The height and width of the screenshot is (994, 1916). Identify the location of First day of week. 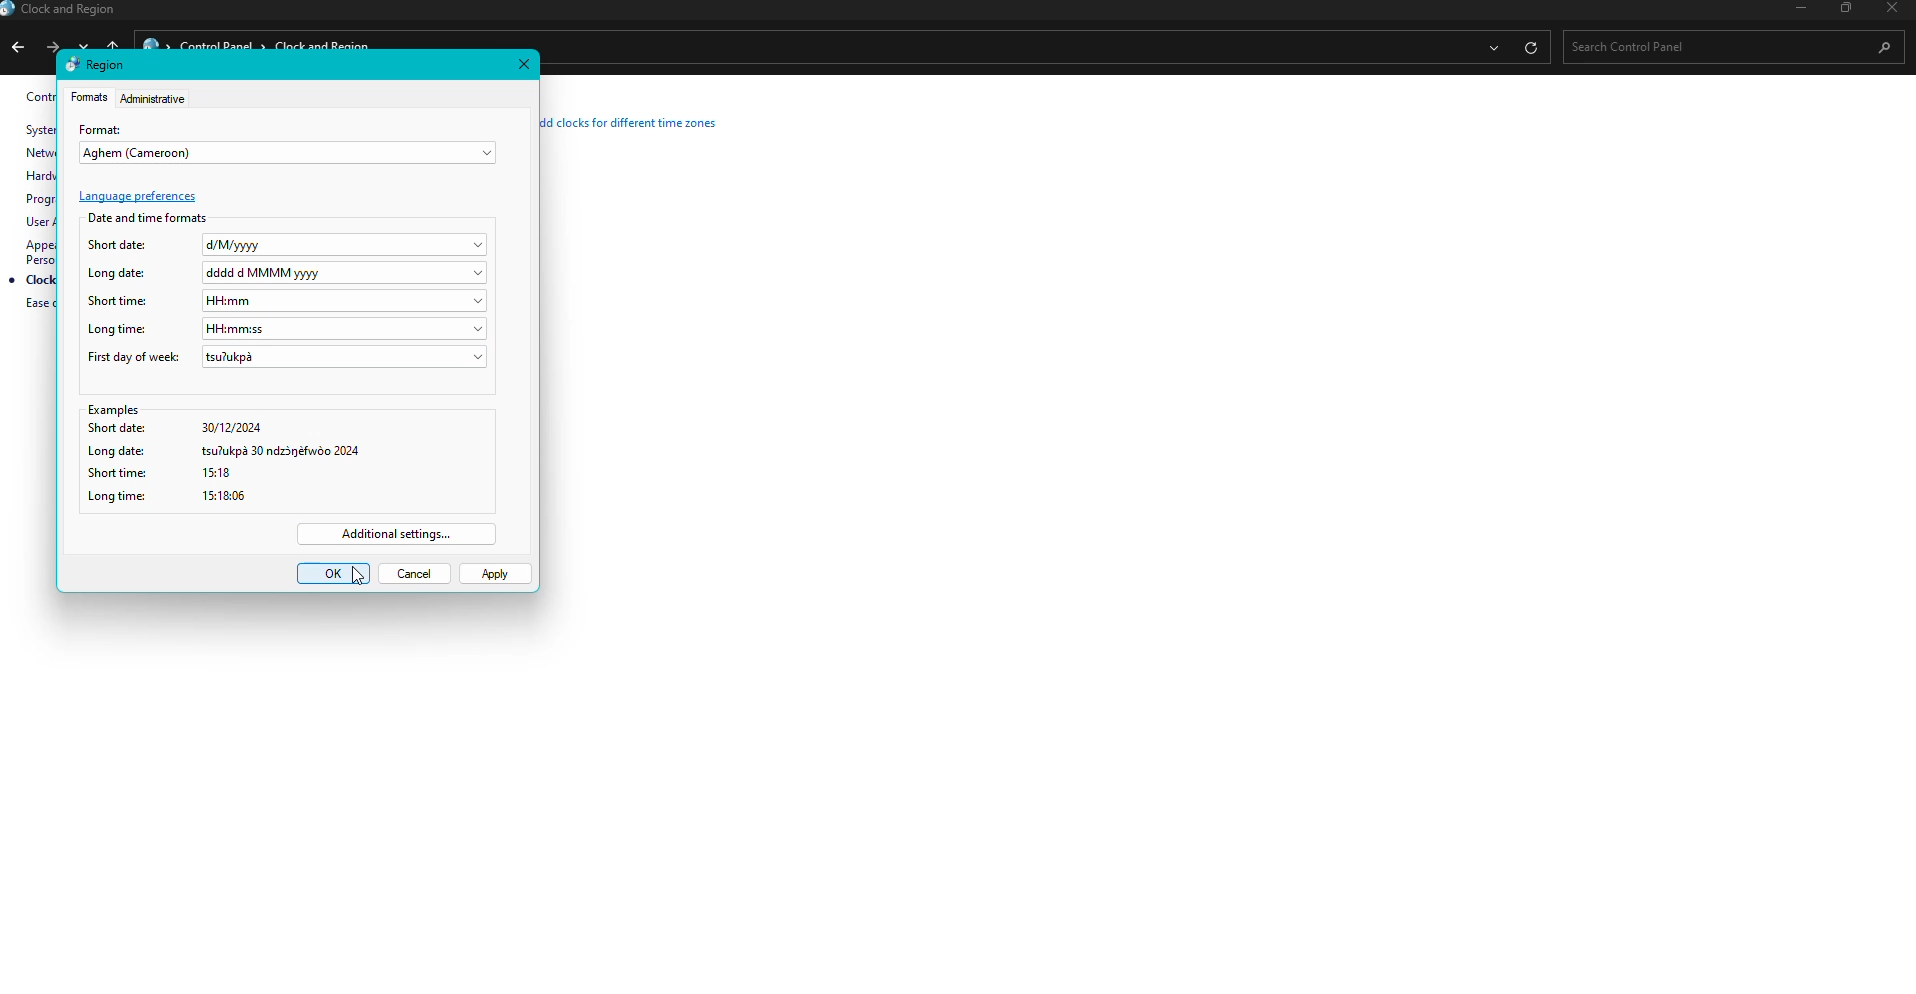
(287, 357).